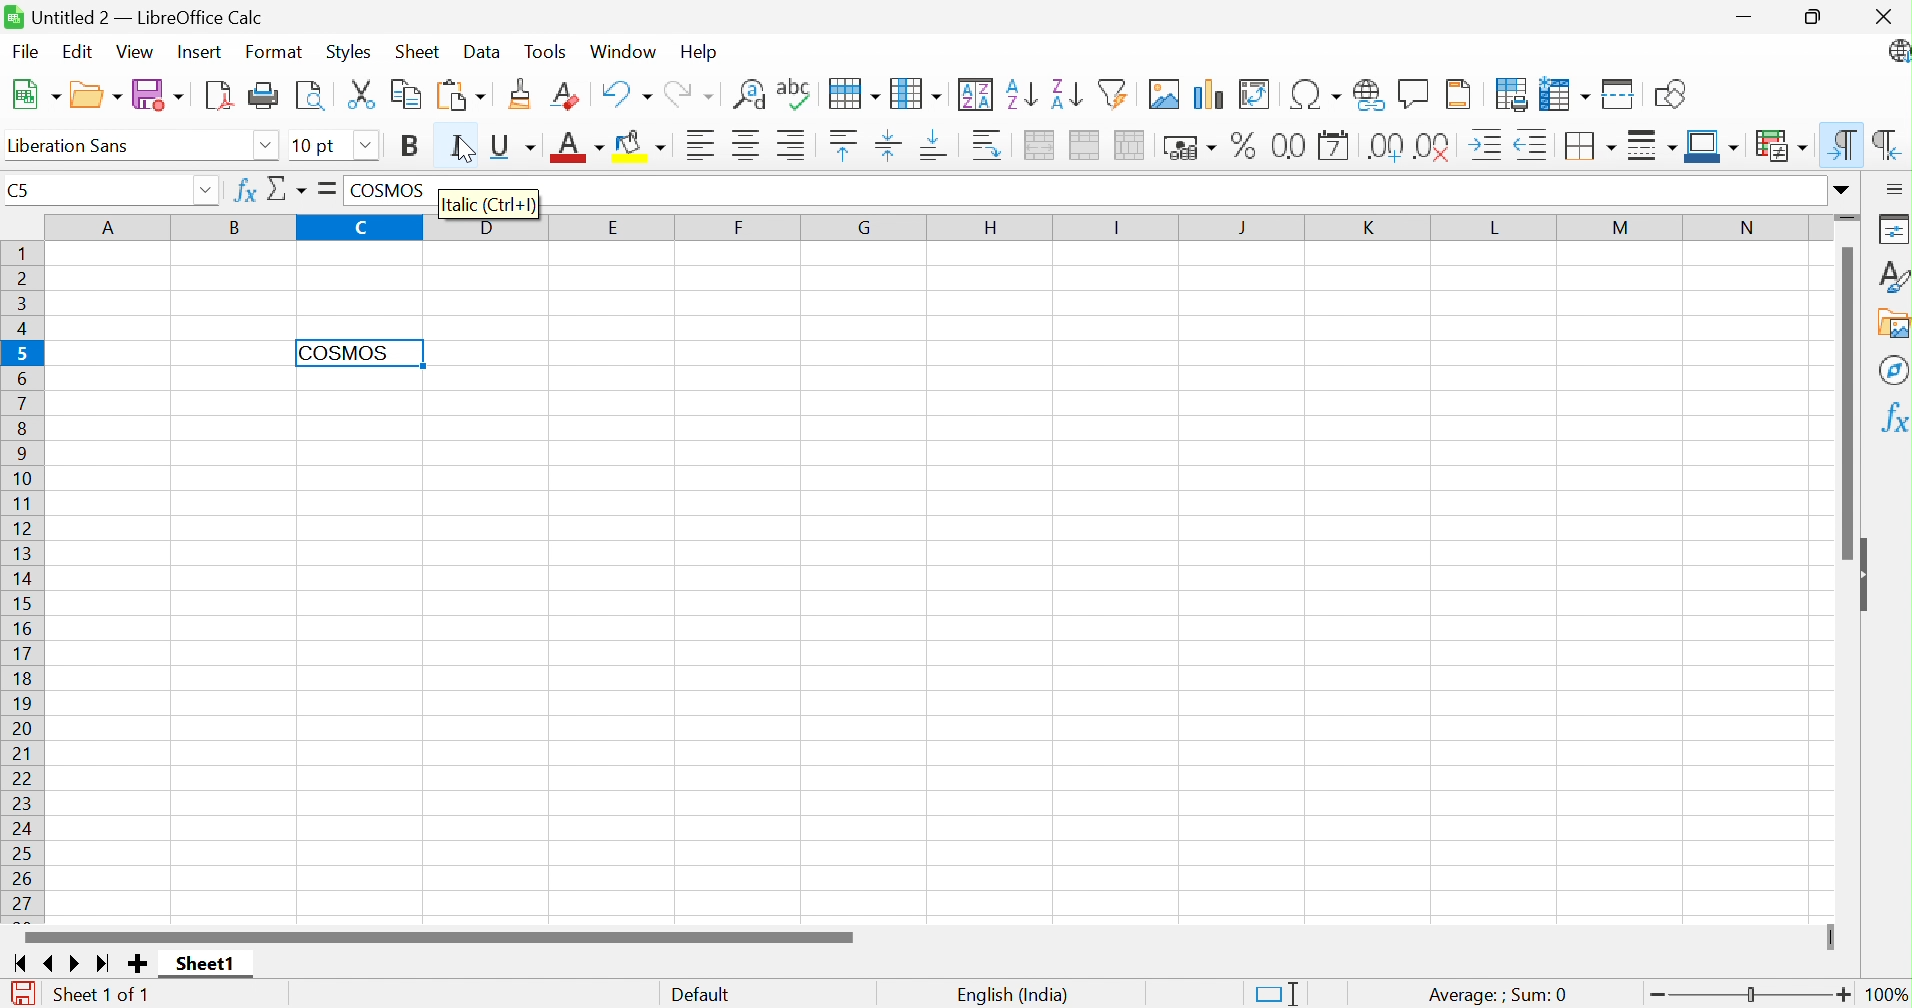 The height and width of the screenshot is (1008, 1912). What do you see at coordinates (1895, 227) in the screenshot?
I see `Properties` at bounding box center [1895, 227].